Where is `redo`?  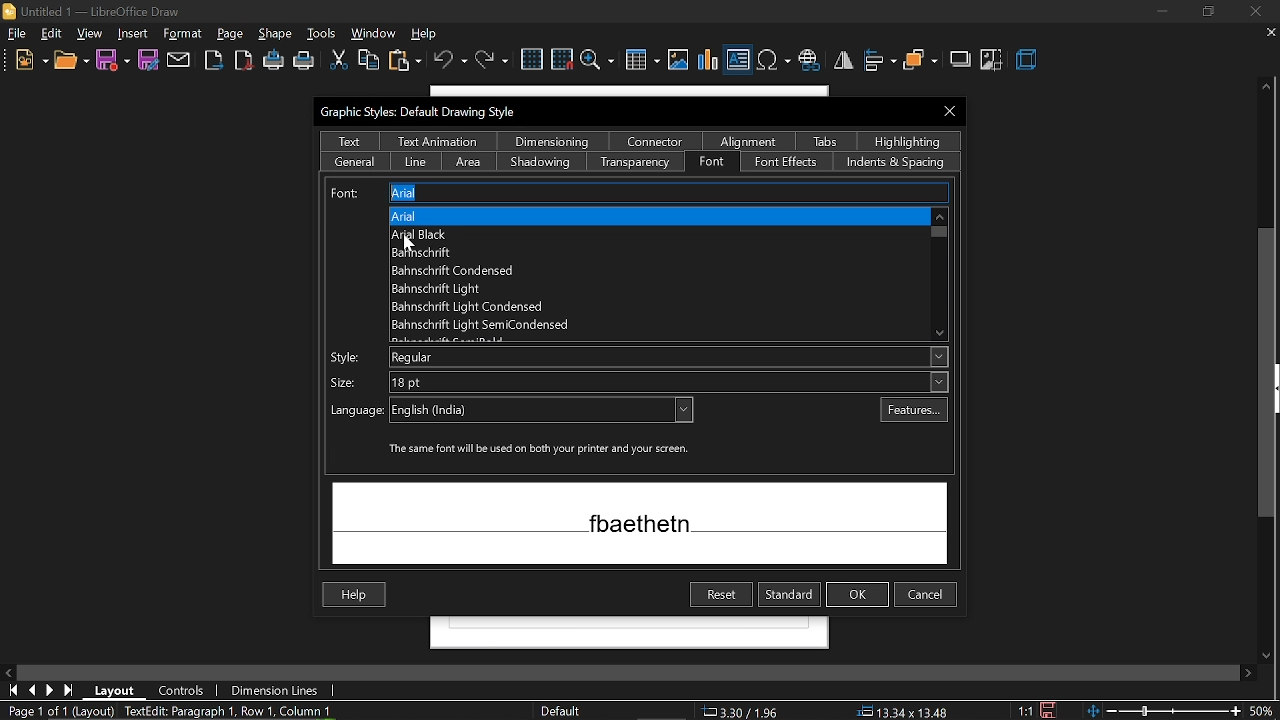 redo is located at coordinates (491, 60).